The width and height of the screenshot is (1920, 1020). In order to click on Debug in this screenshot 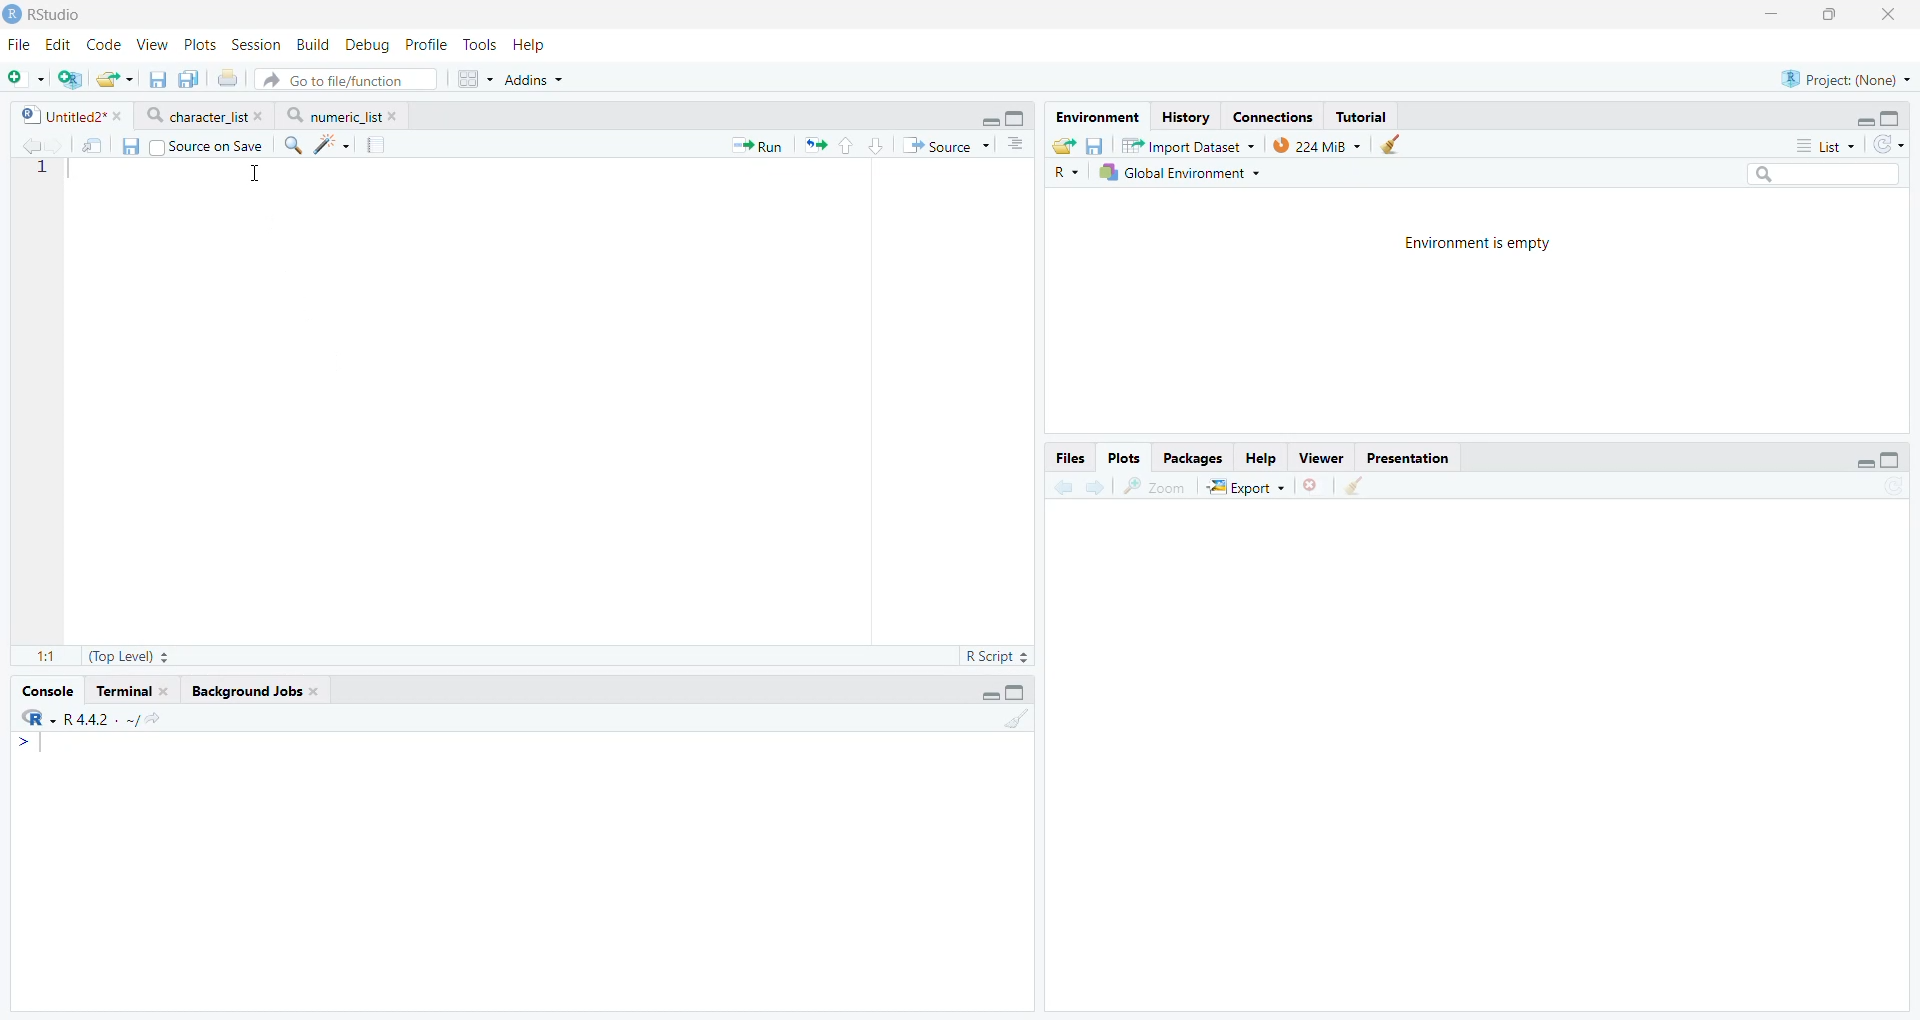, I will do `click(367, 44)`.